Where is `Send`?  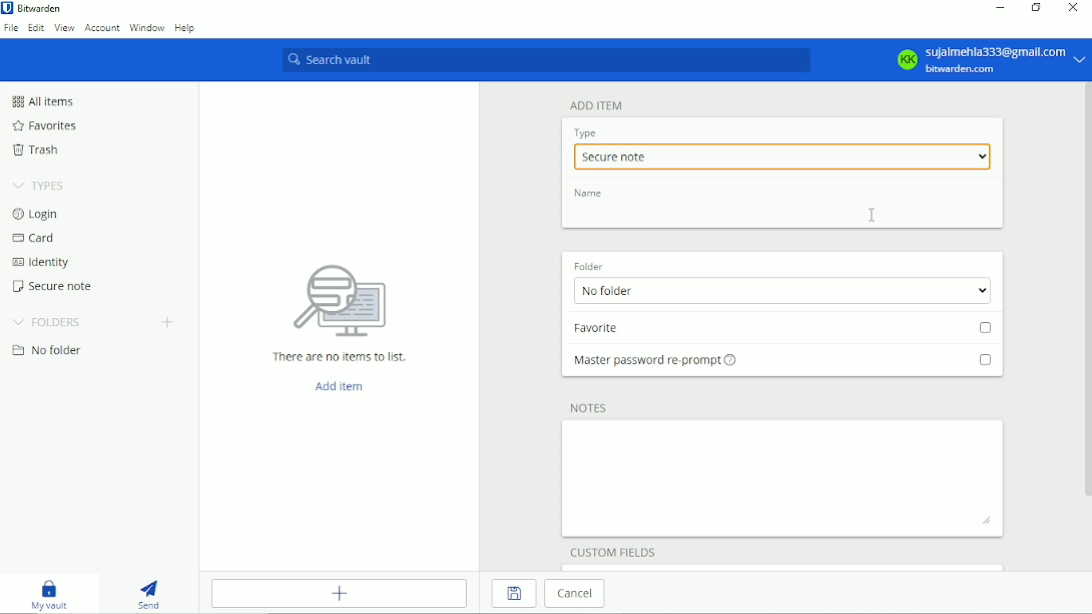 Send is located at coordinates (150, 593).